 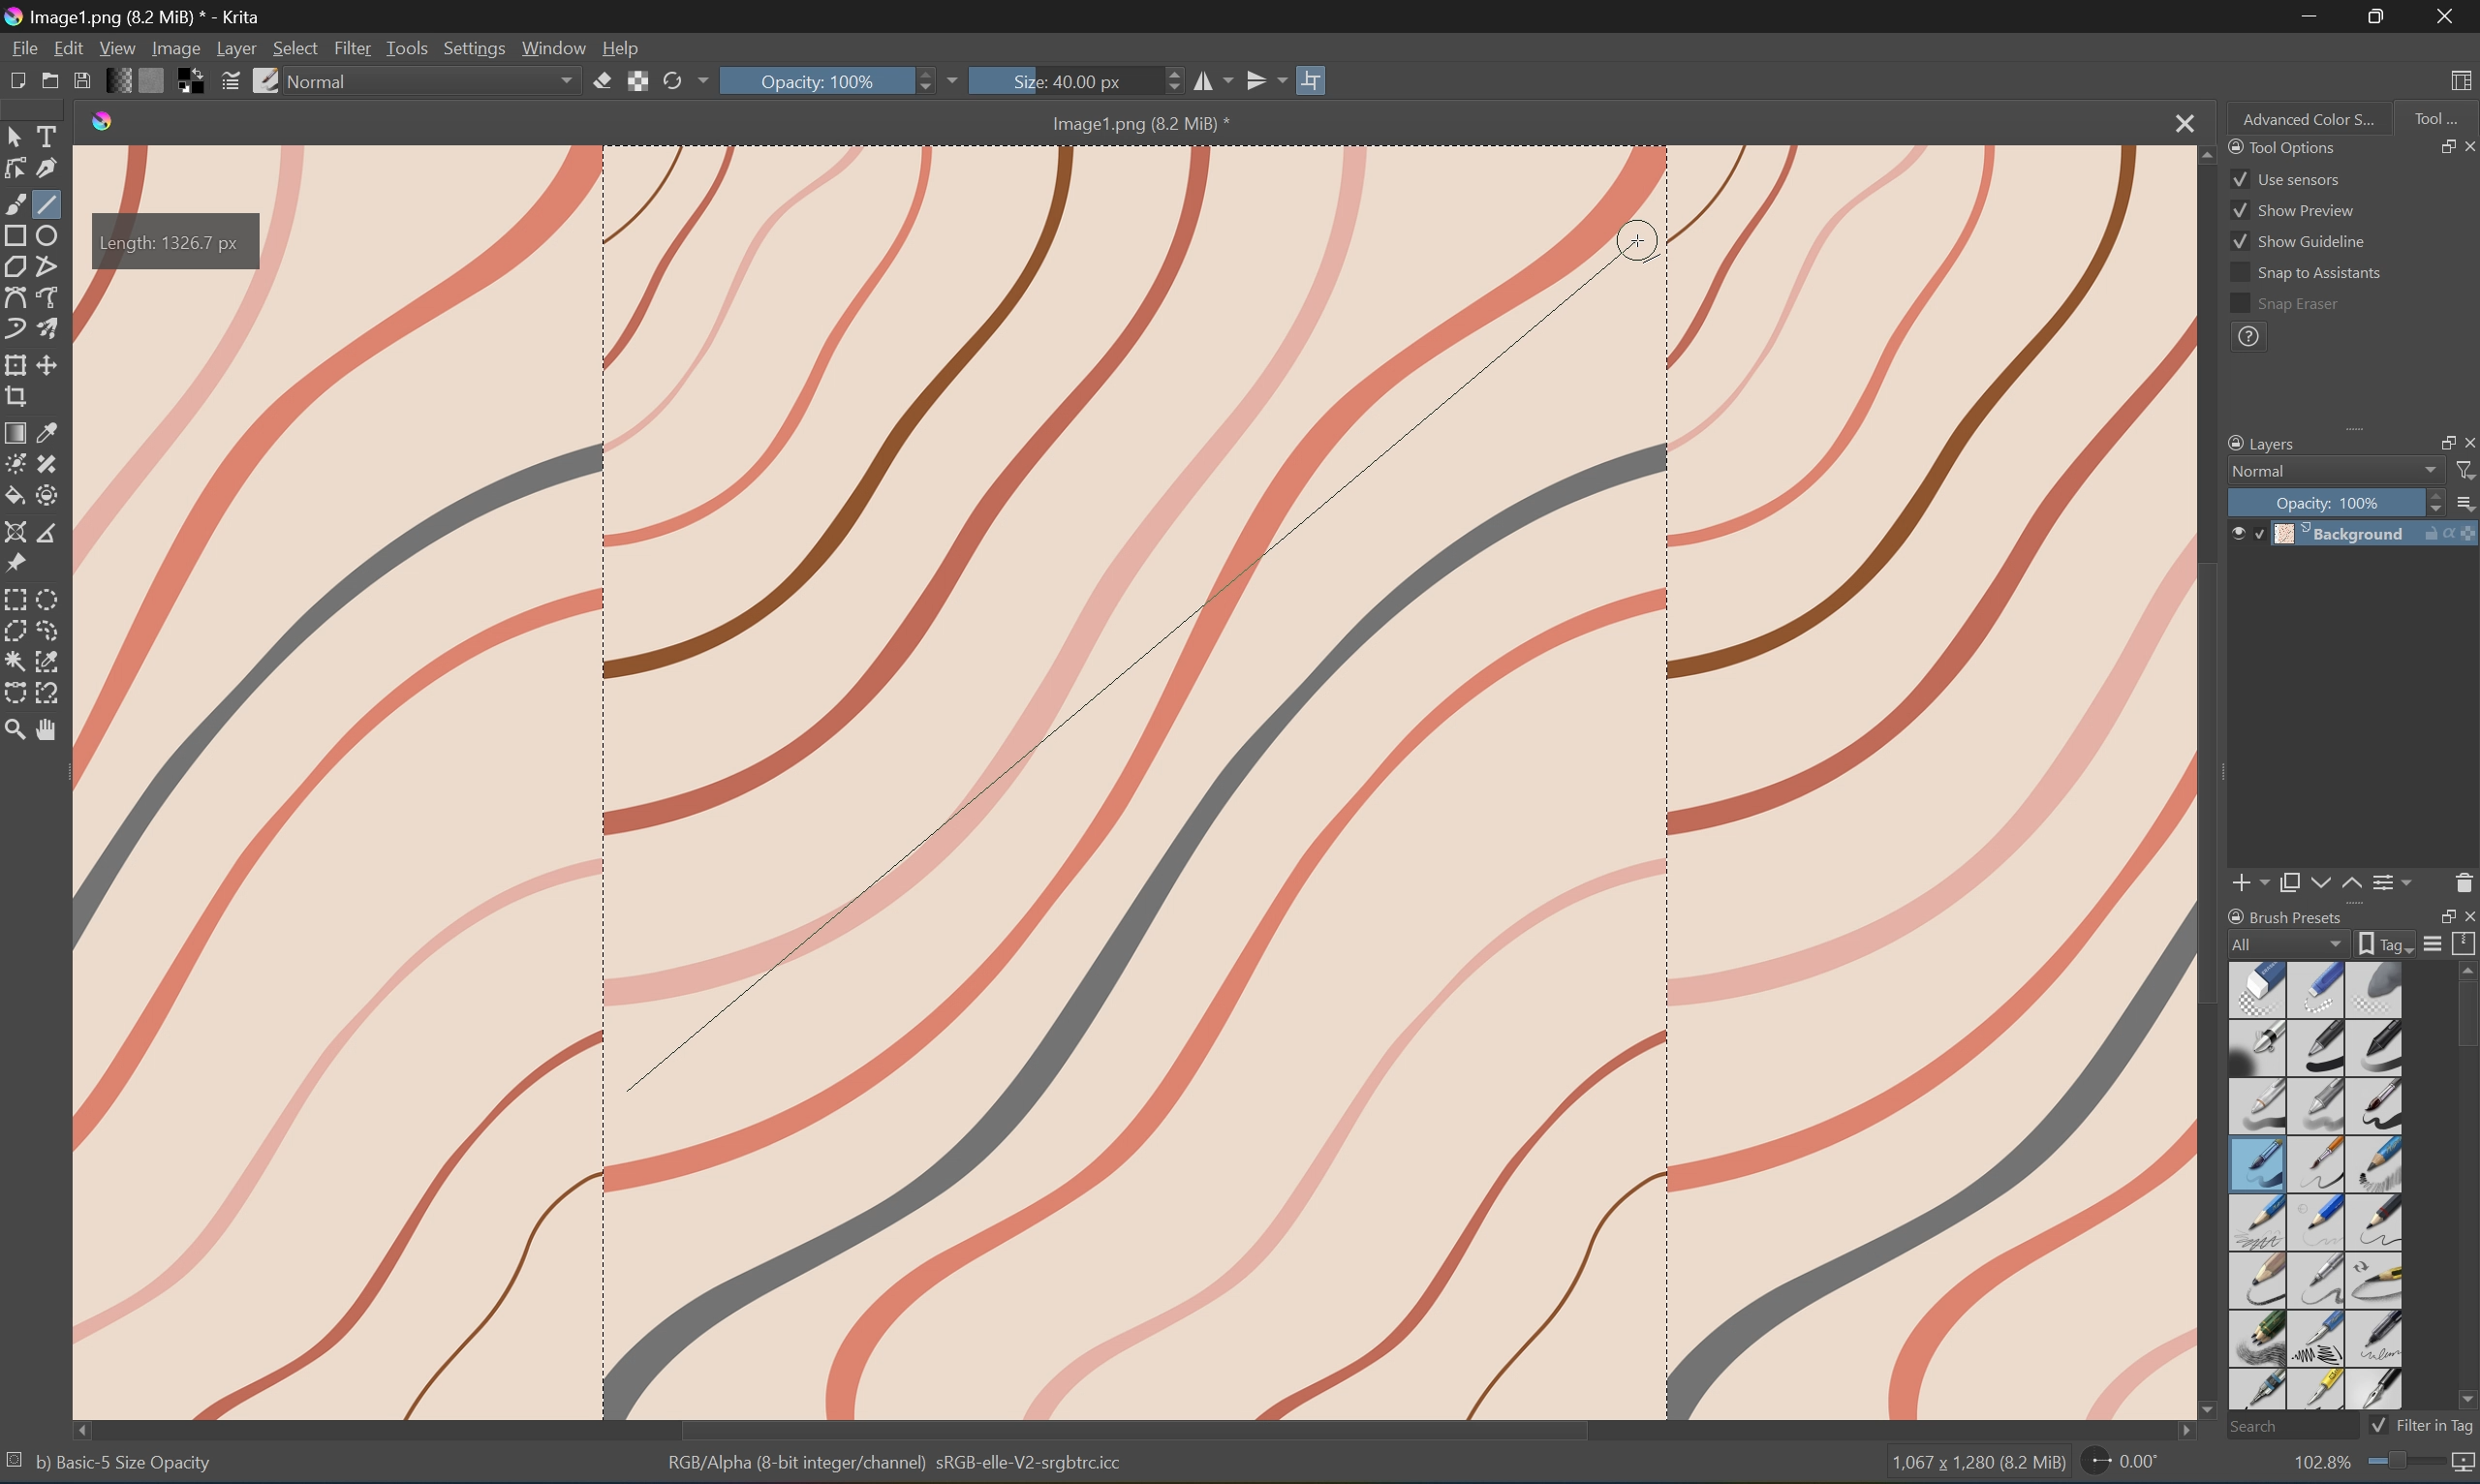 What do you see at coordinates (16, 1464) in the screenshot?
I see `No selection` at bounding box center [16, 1464].